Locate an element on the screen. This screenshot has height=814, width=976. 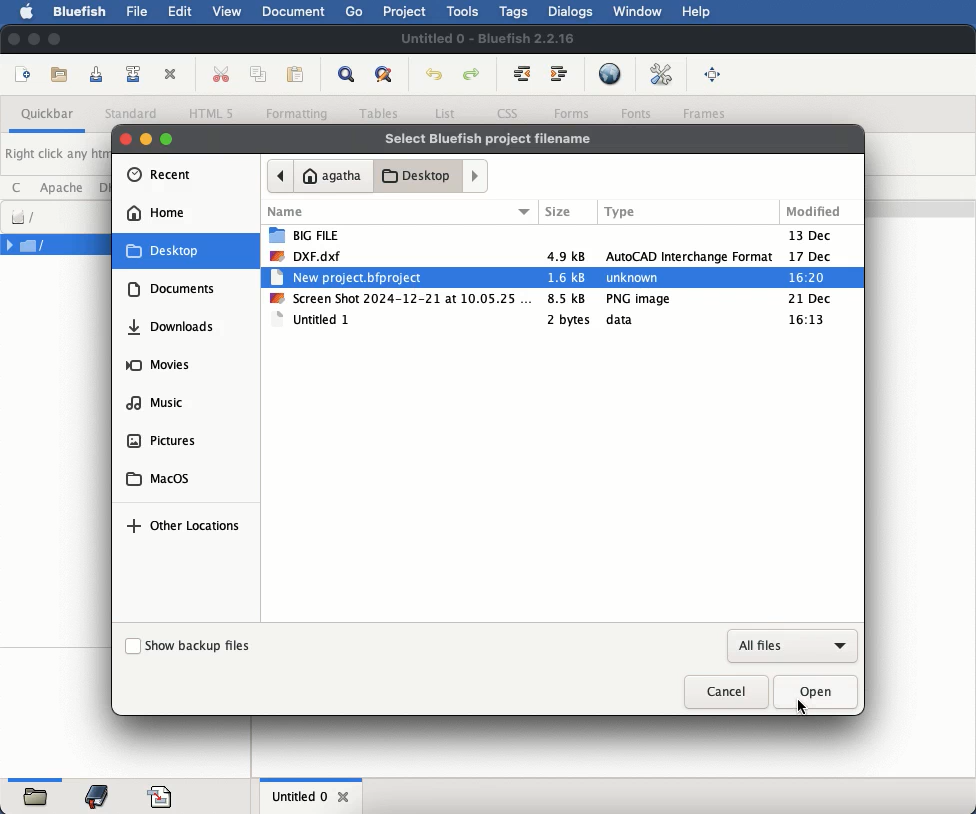
4.9kb is located at coordinates (564, 251).